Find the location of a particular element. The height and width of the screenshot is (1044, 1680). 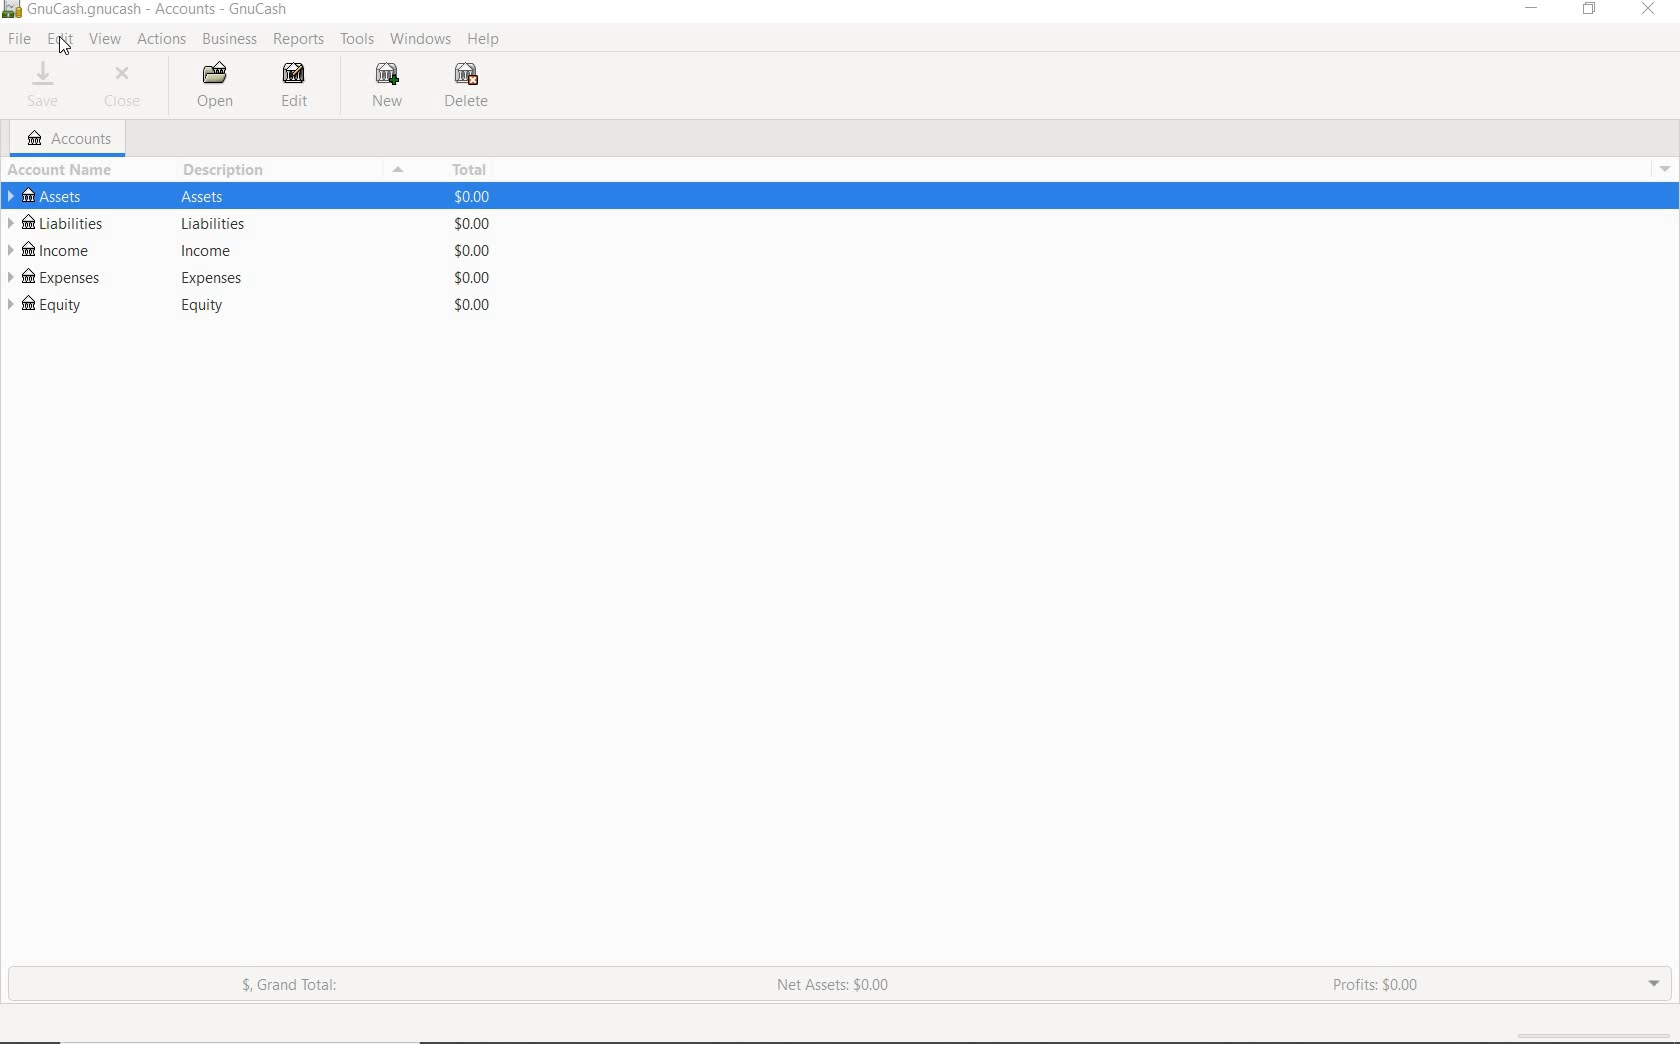

PROFITS is located at coordinates (1377, 987).